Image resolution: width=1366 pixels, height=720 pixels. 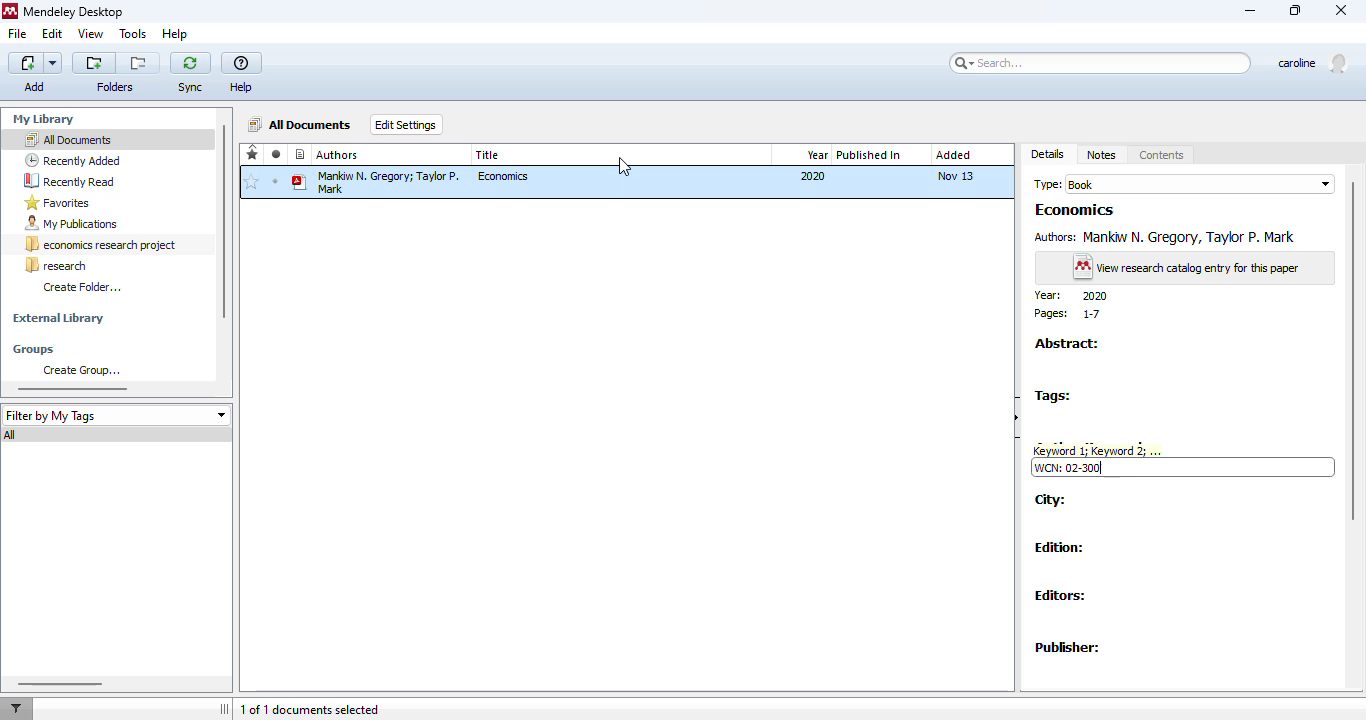 I want to click on vertical scroll bar, so click(x=224, y=221).